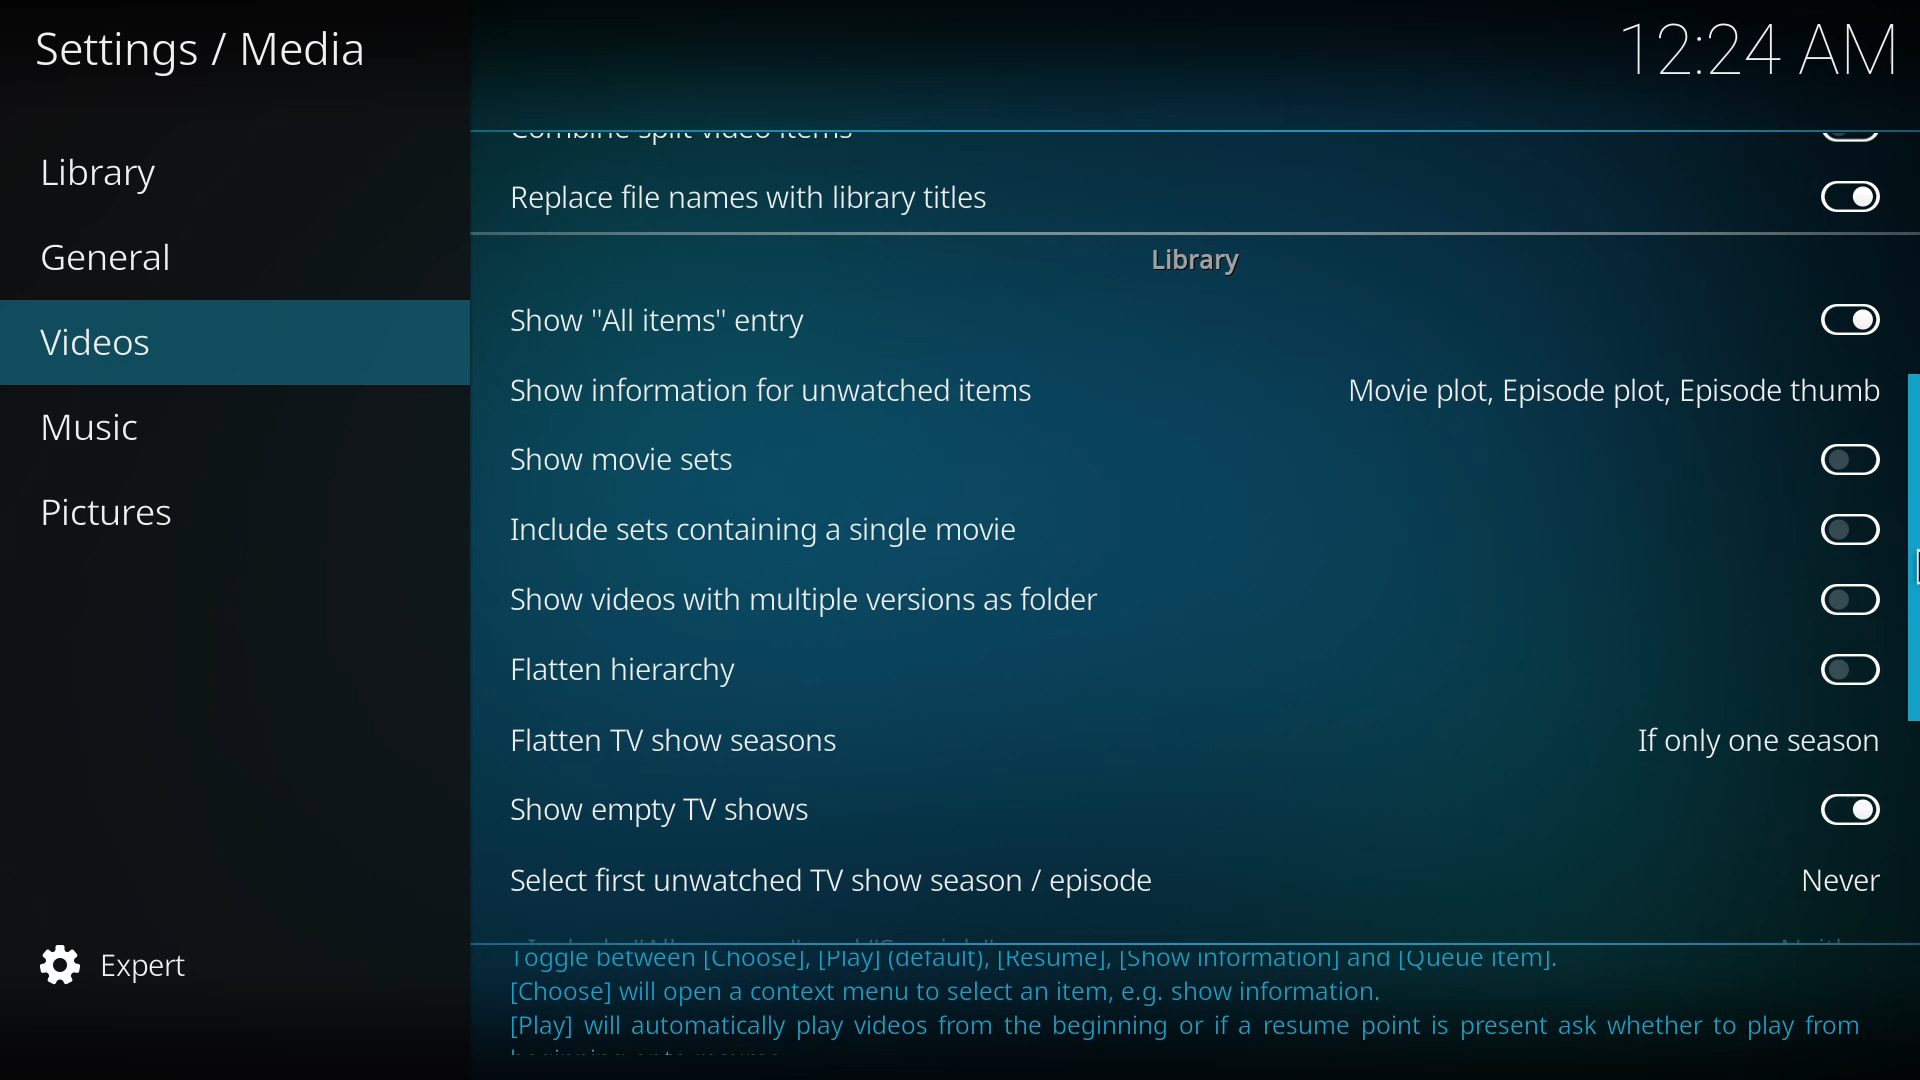 Image resolution: width=1920 pixels, height=1080 pixels. Describe the element at coordinates (626, 668) in the screenshot. I see `flatten hierarchy` at that location.